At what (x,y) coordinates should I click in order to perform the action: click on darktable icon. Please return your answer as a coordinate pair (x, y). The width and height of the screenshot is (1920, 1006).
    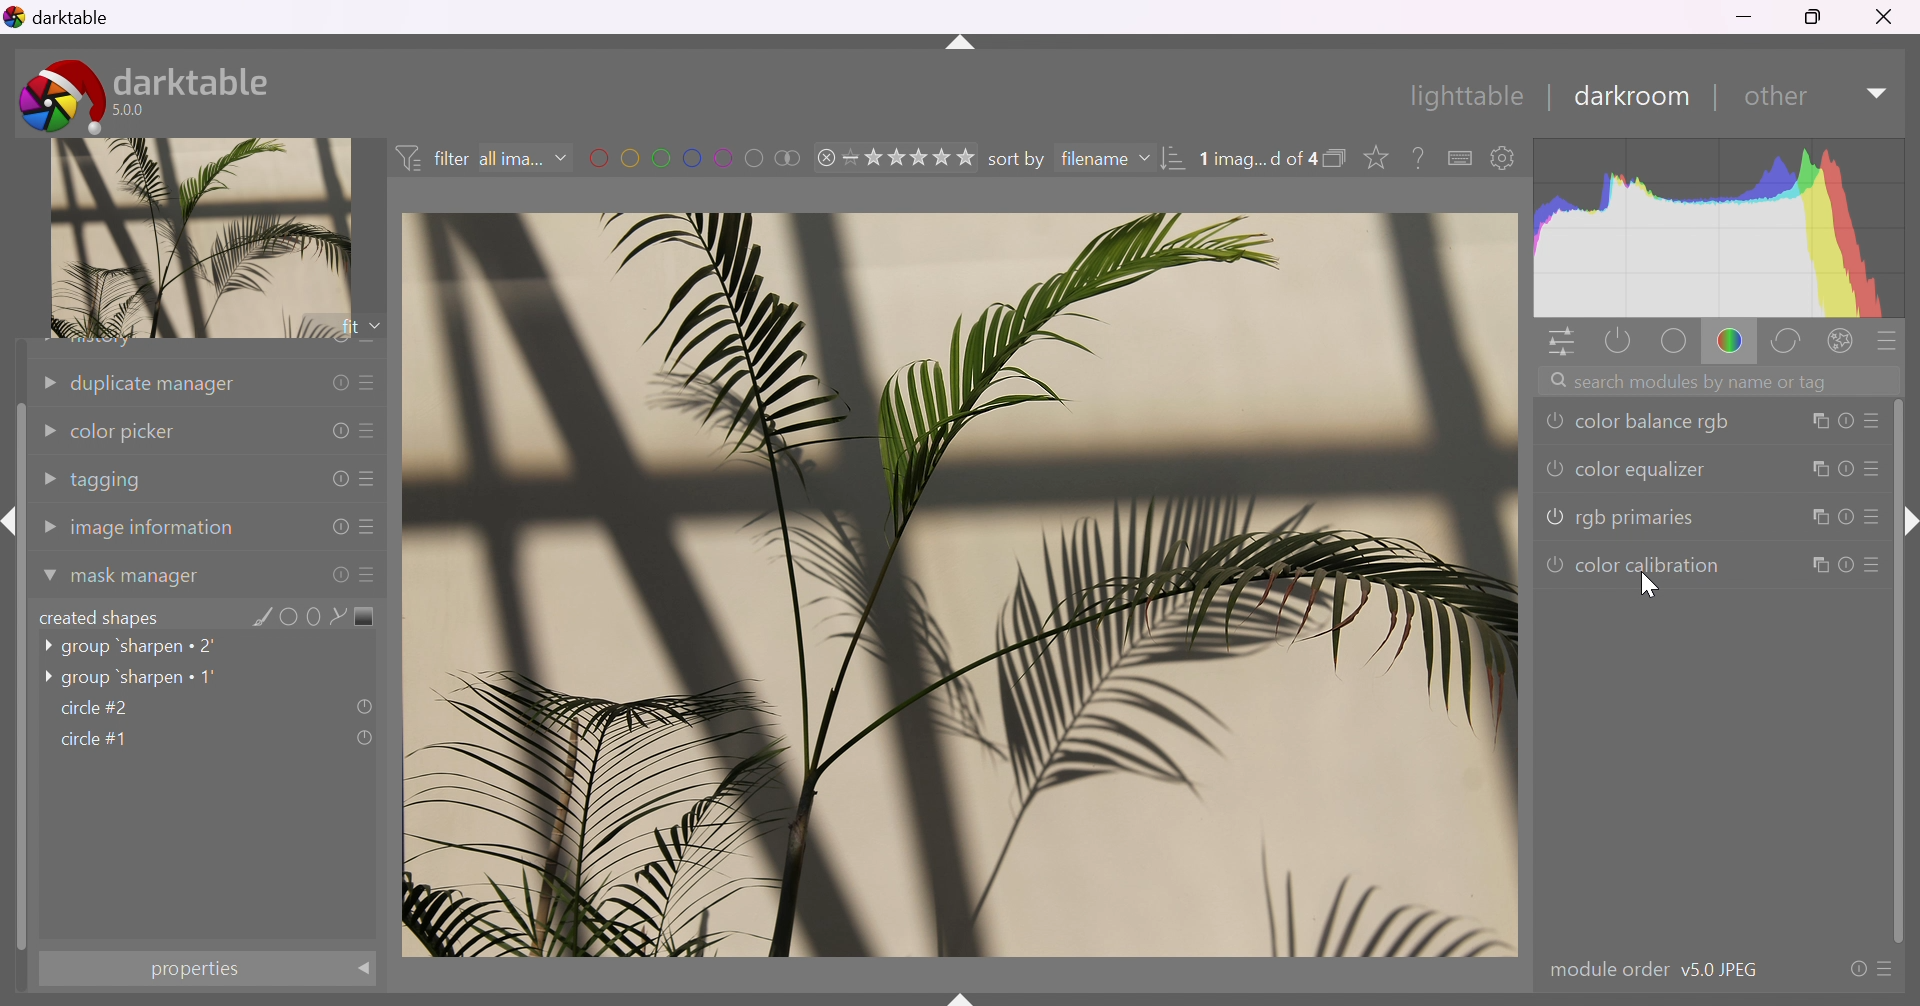
    Looking at the image, I should click on (56, 98).